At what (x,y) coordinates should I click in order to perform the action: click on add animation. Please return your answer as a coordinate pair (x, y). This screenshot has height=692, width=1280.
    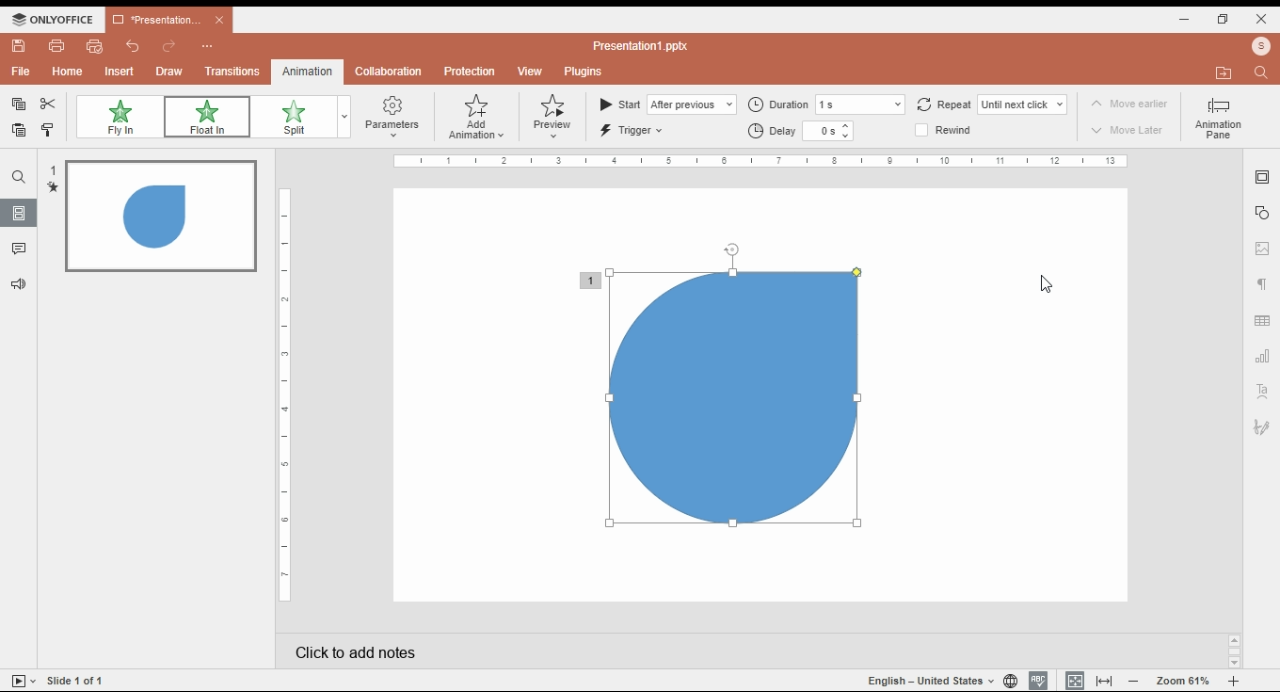
    Looking at the image, I should click on (478, 118).